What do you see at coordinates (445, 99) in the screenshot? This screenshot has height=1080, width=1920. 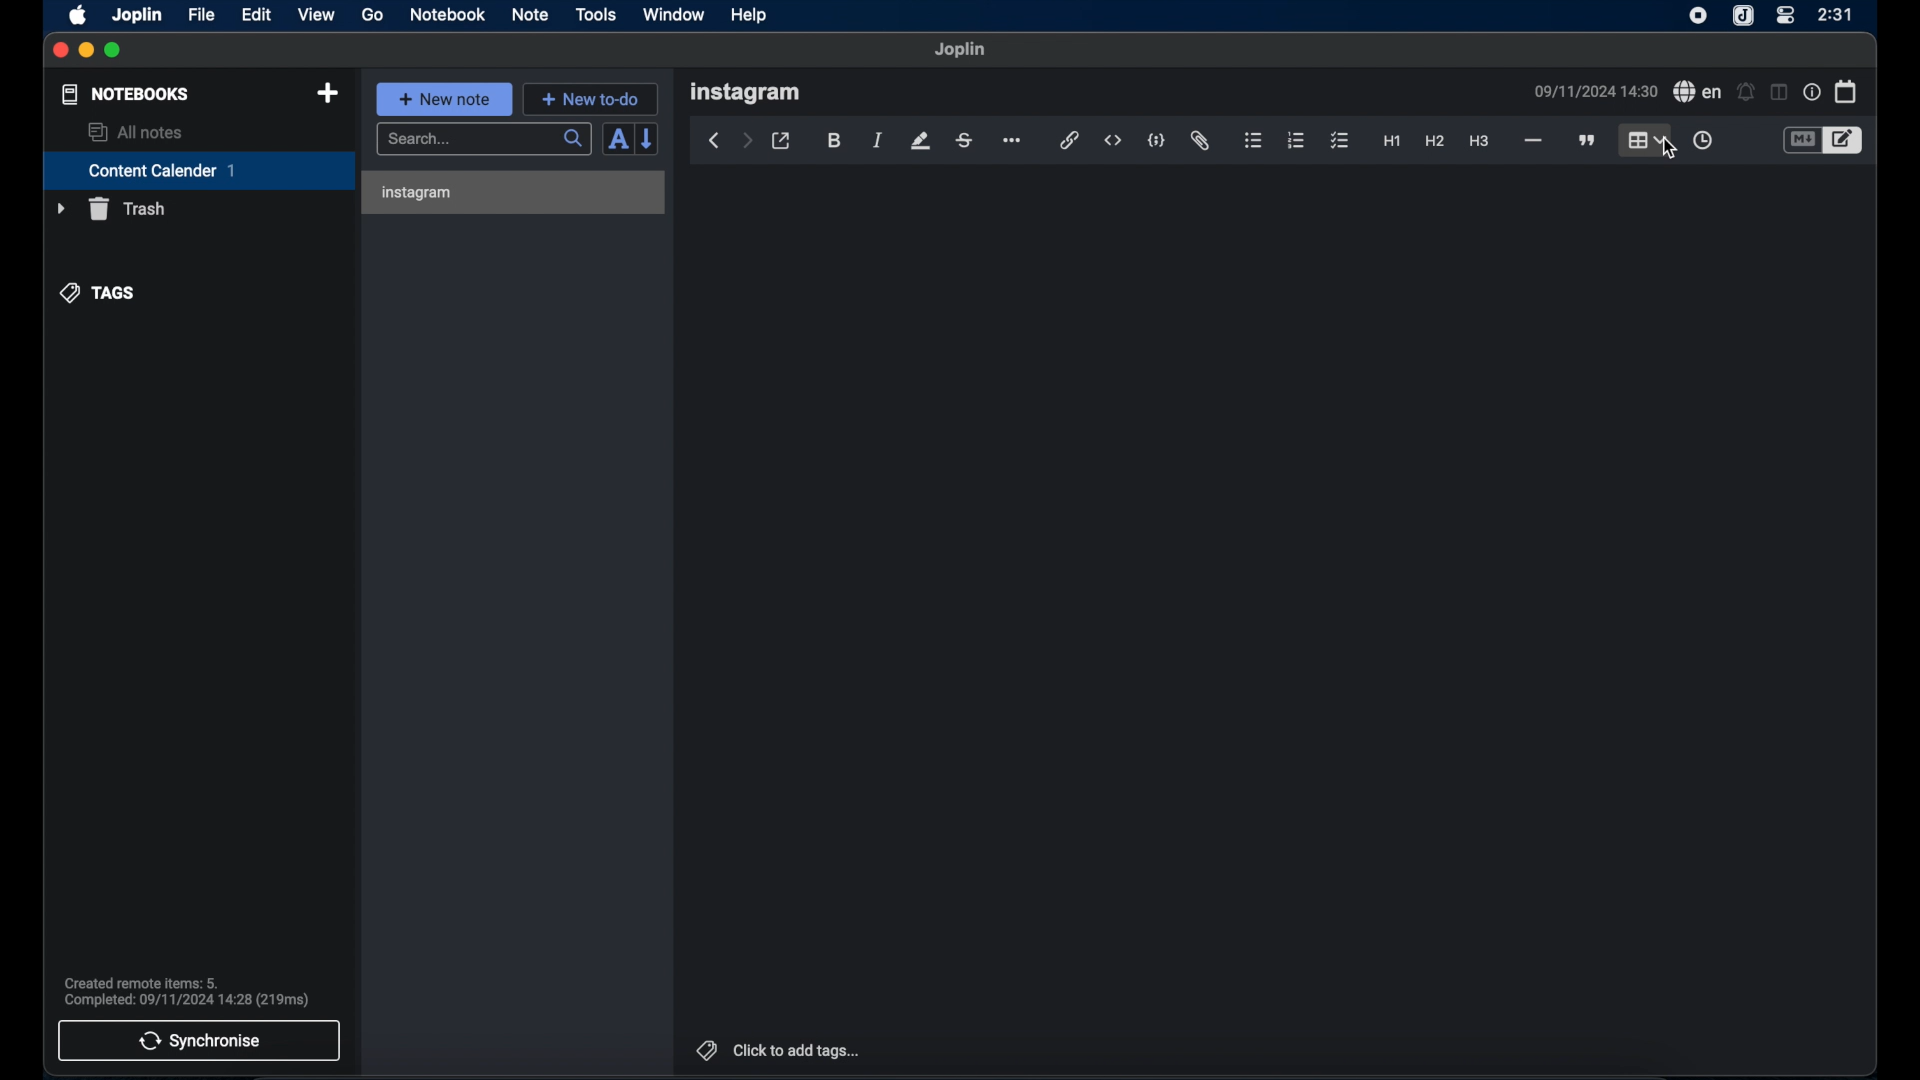 I see `new note` at bounding box center [445, 99].